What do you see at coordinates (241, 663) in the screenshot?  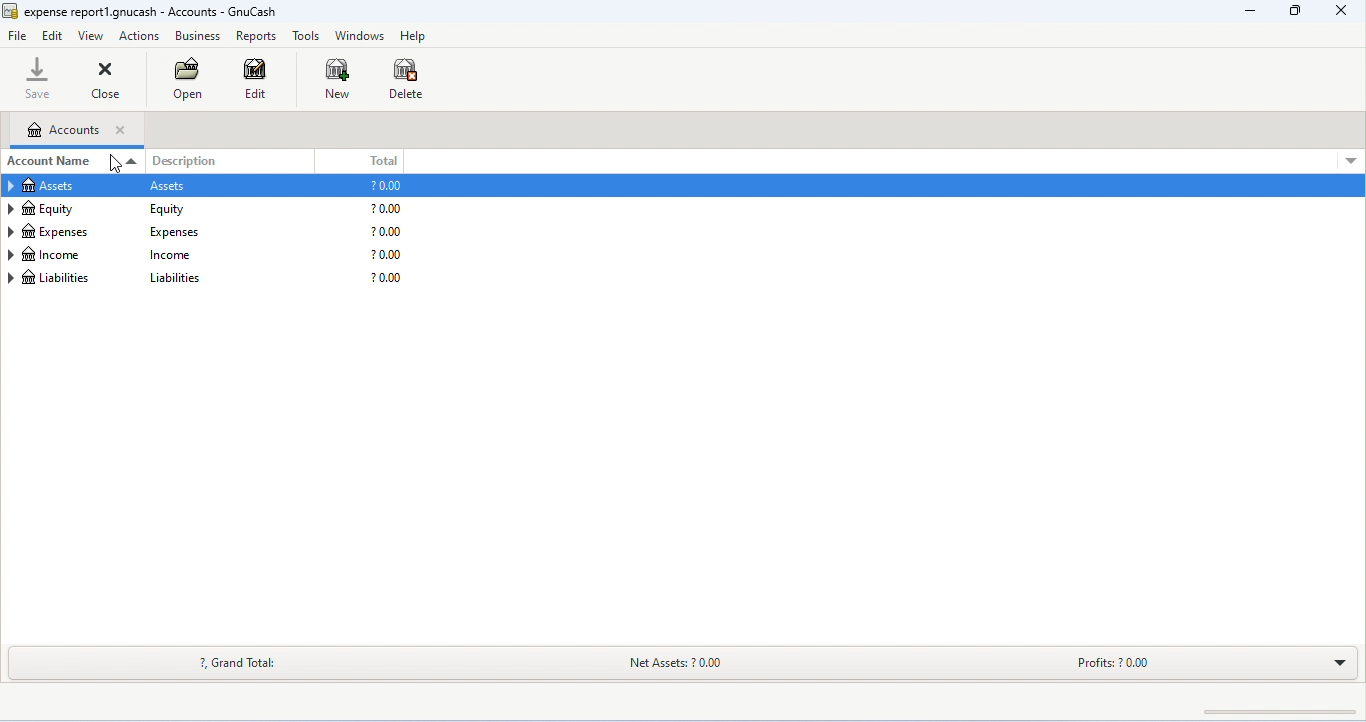 I see `?, grand total` at bounding box center [241, 663].